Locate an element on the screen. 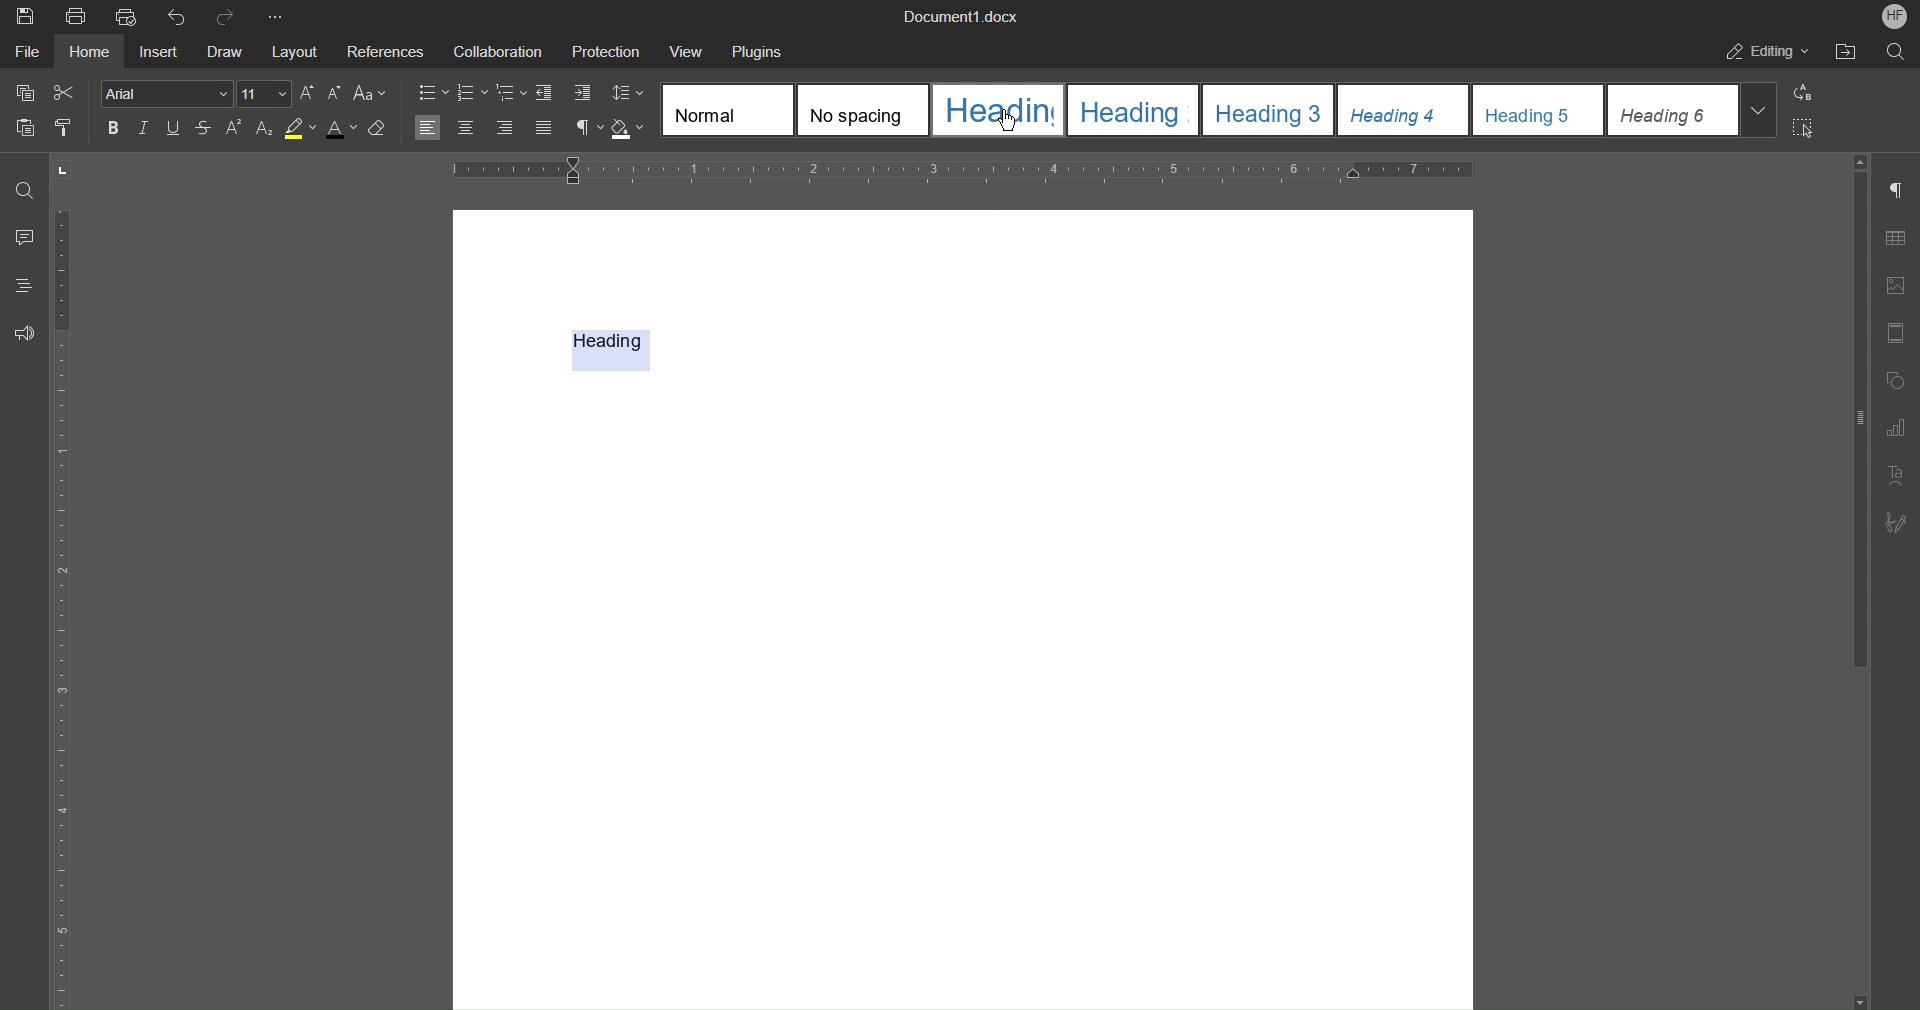 This screenshot has height=1010, width=1920. Shape Settings is located at coordinates (1897, 381).